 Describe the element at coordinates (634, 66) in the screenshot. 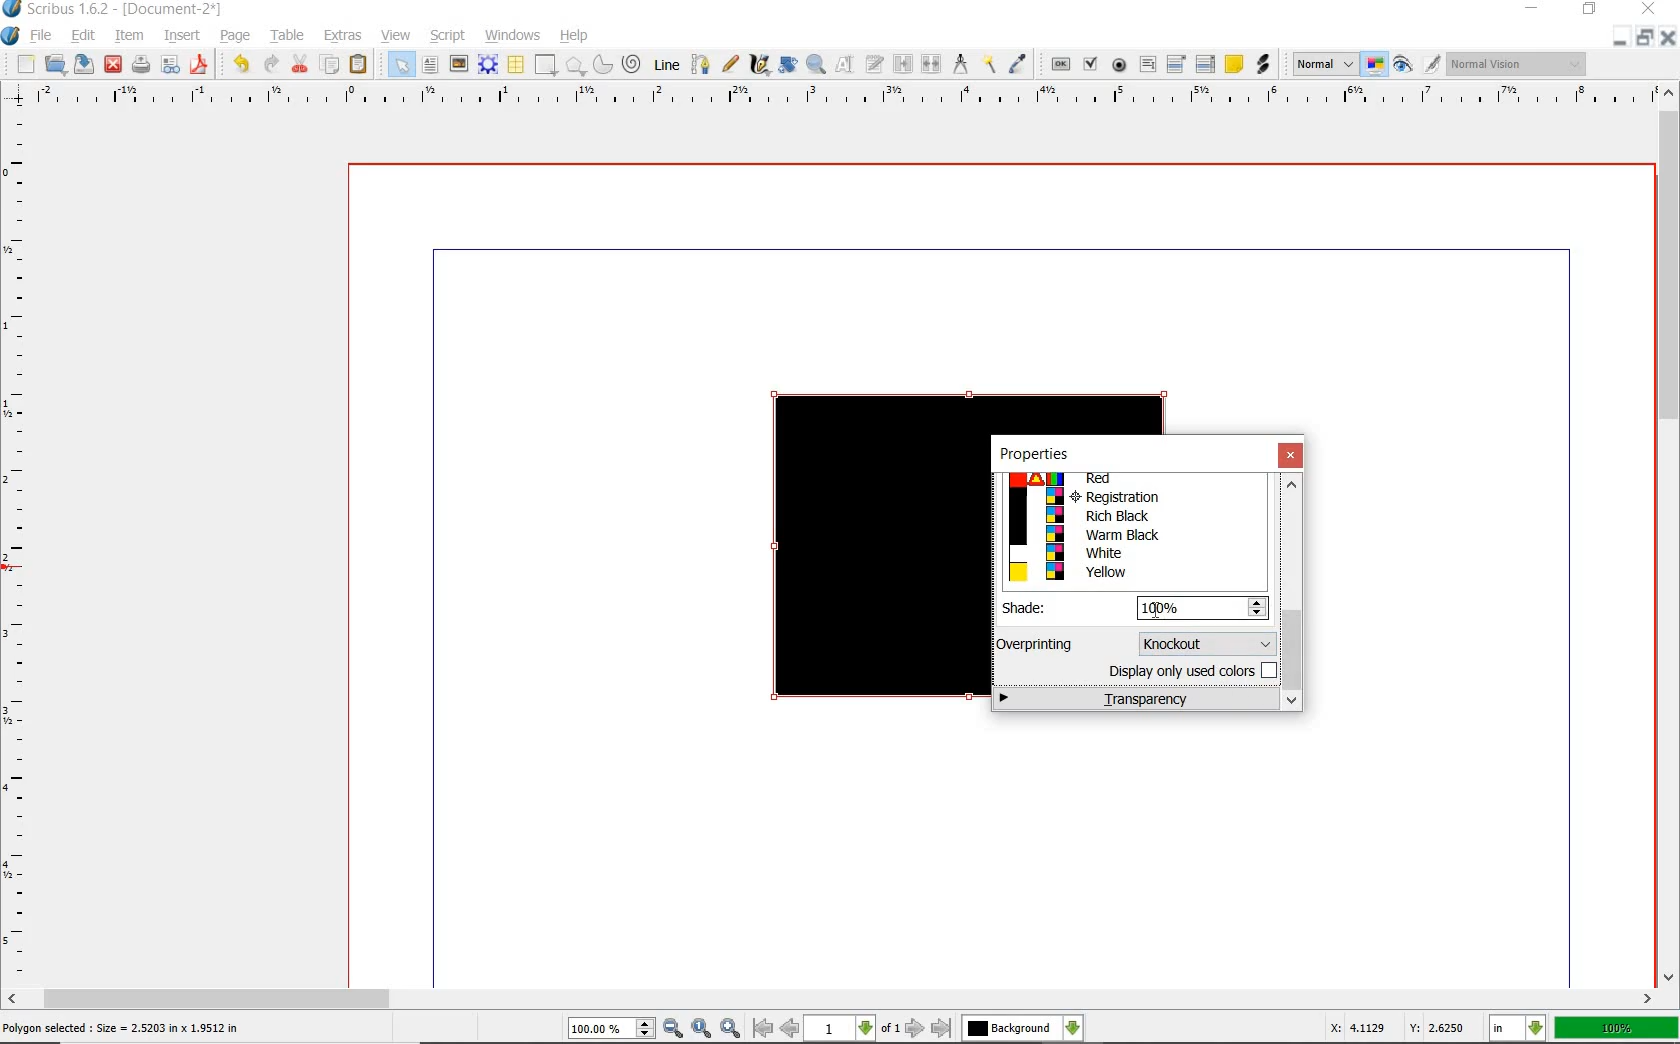

I see `spiral` at that location.